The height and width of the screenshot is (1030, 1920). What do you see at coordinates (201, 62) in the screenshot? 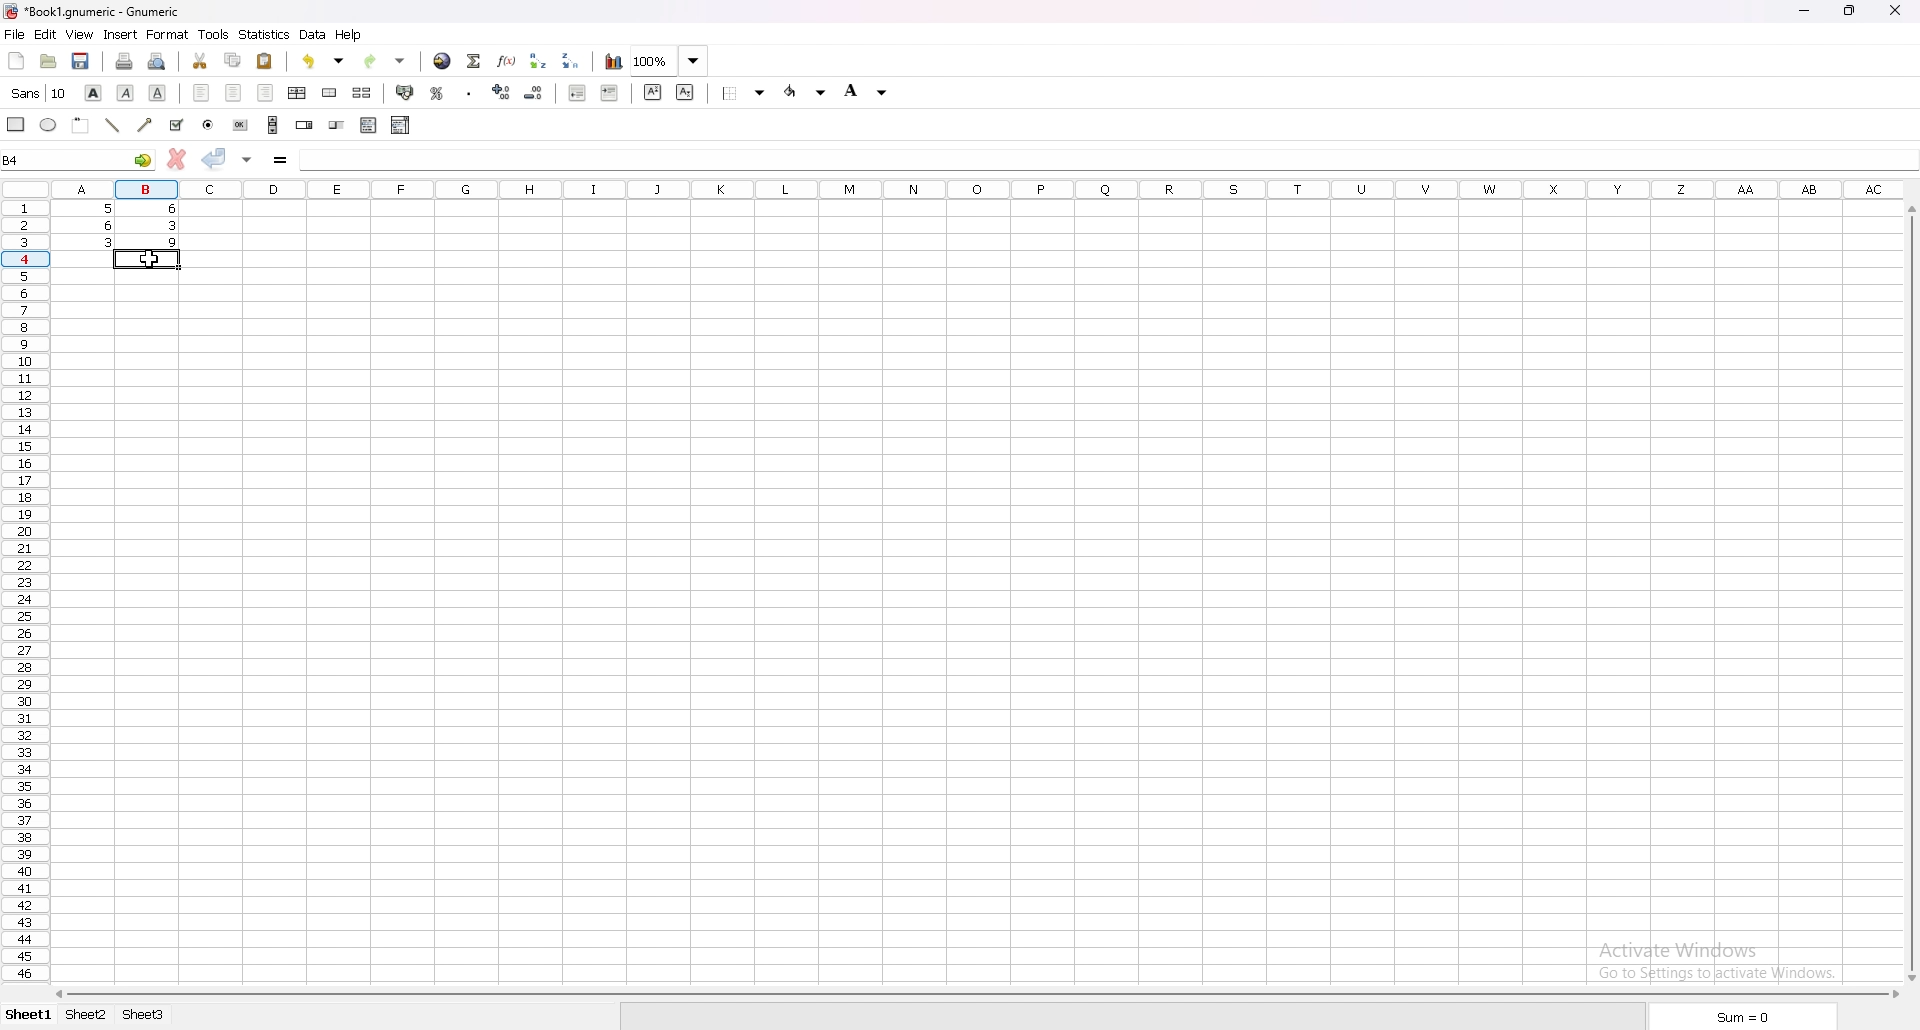
I see `cut` at bounding box center [201, 62].